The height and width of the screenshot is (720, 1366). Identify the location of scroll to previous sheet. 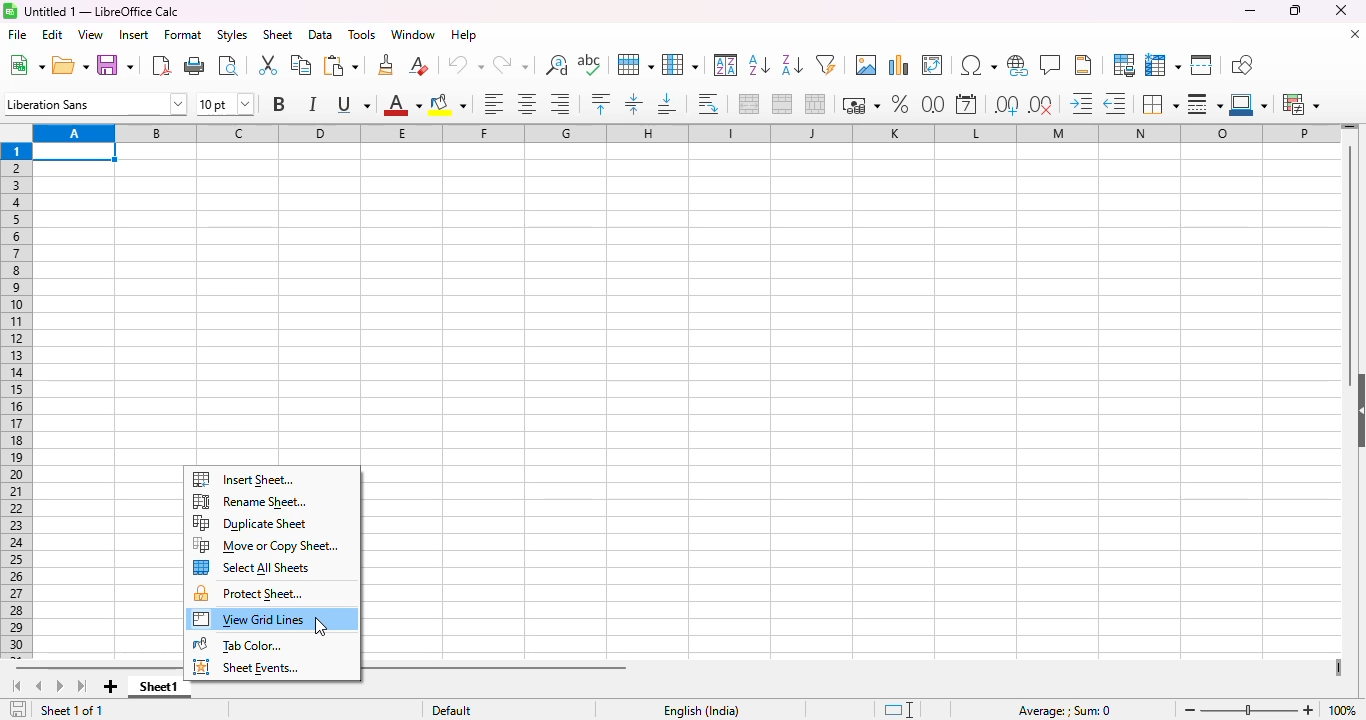
(38, 686).